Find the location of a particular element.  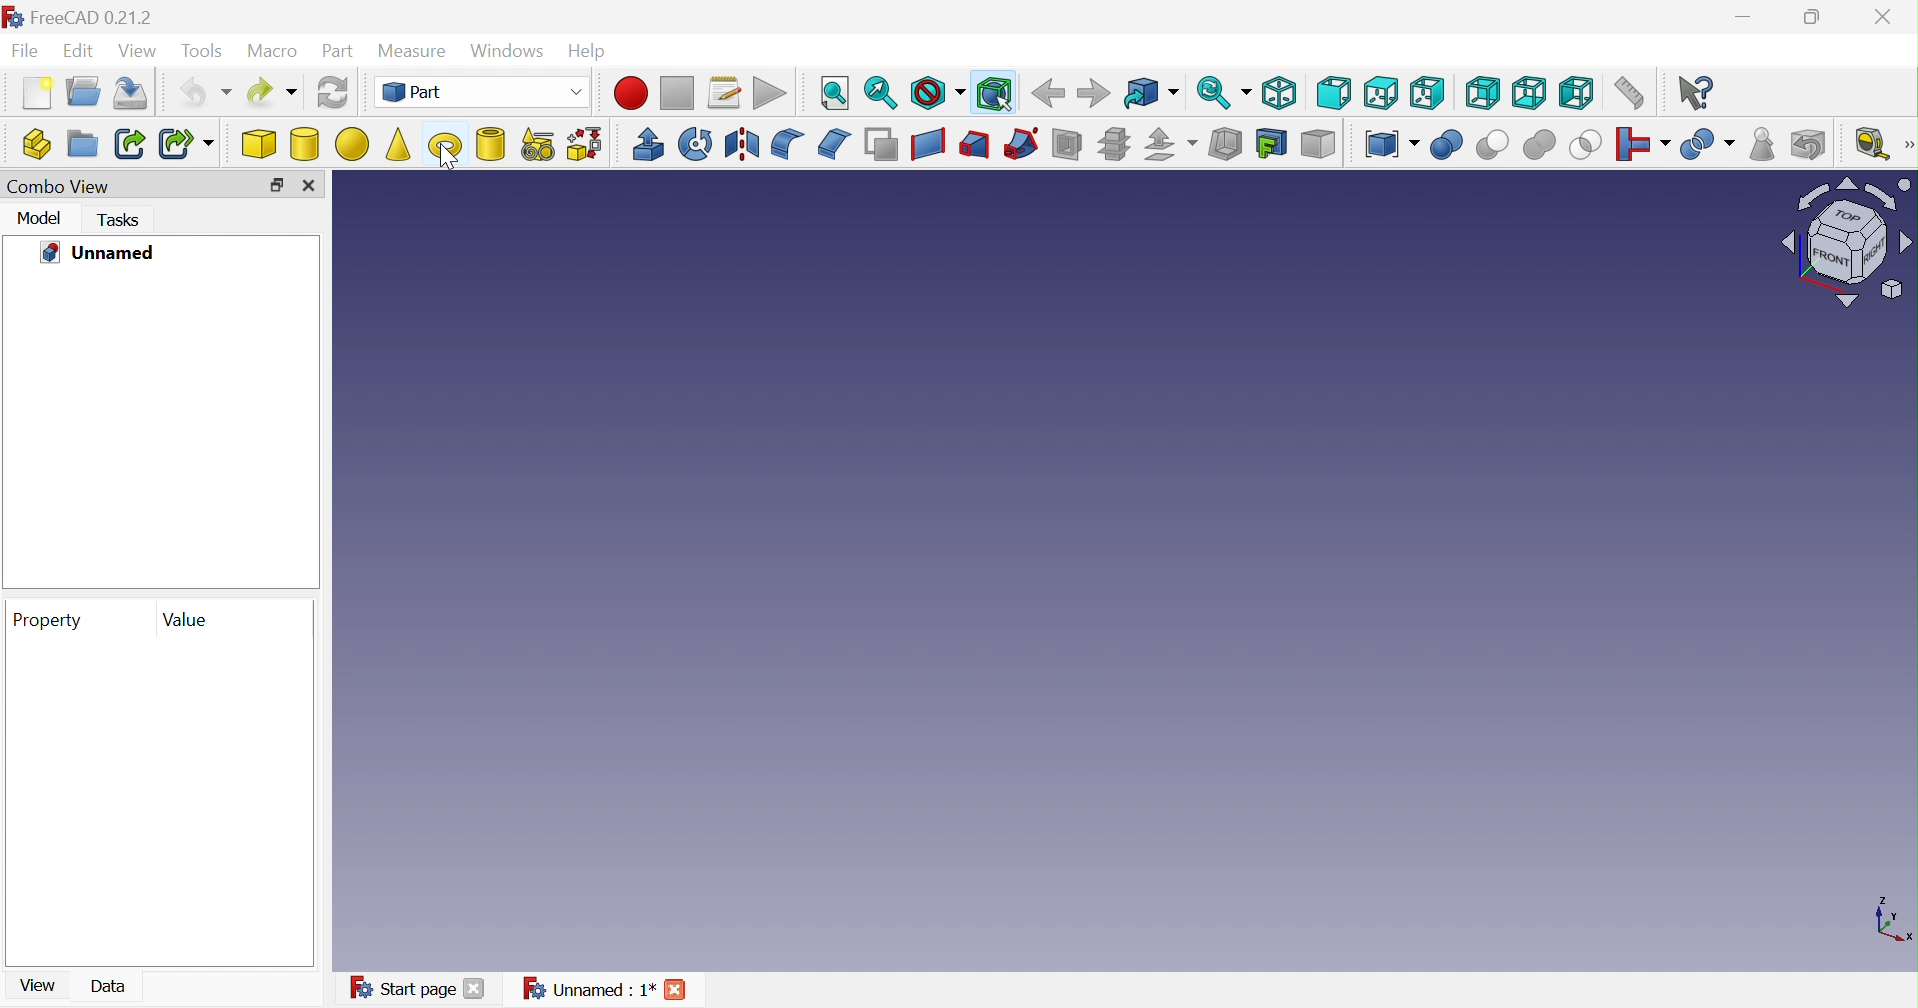

Measure liner is located at coordinates (1873, 147).